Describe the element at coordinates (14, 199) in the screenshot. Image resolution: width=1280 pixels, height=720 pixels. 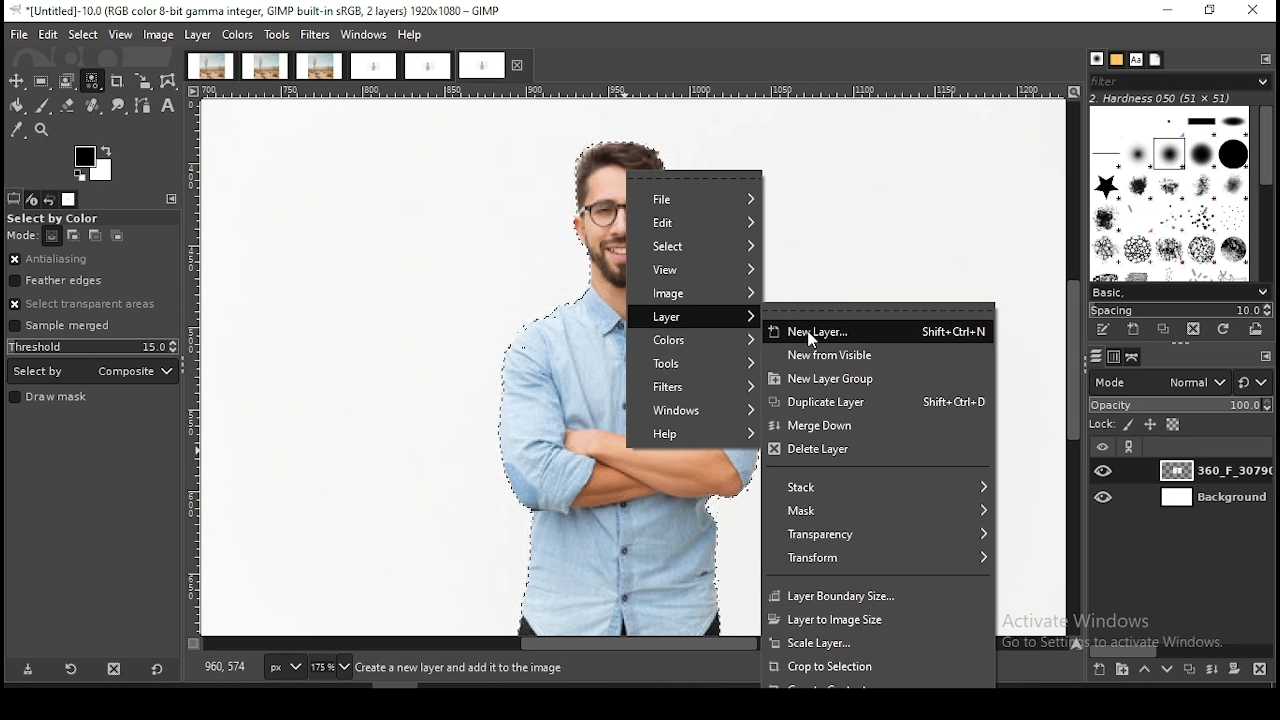
I see `tool options` at that location.